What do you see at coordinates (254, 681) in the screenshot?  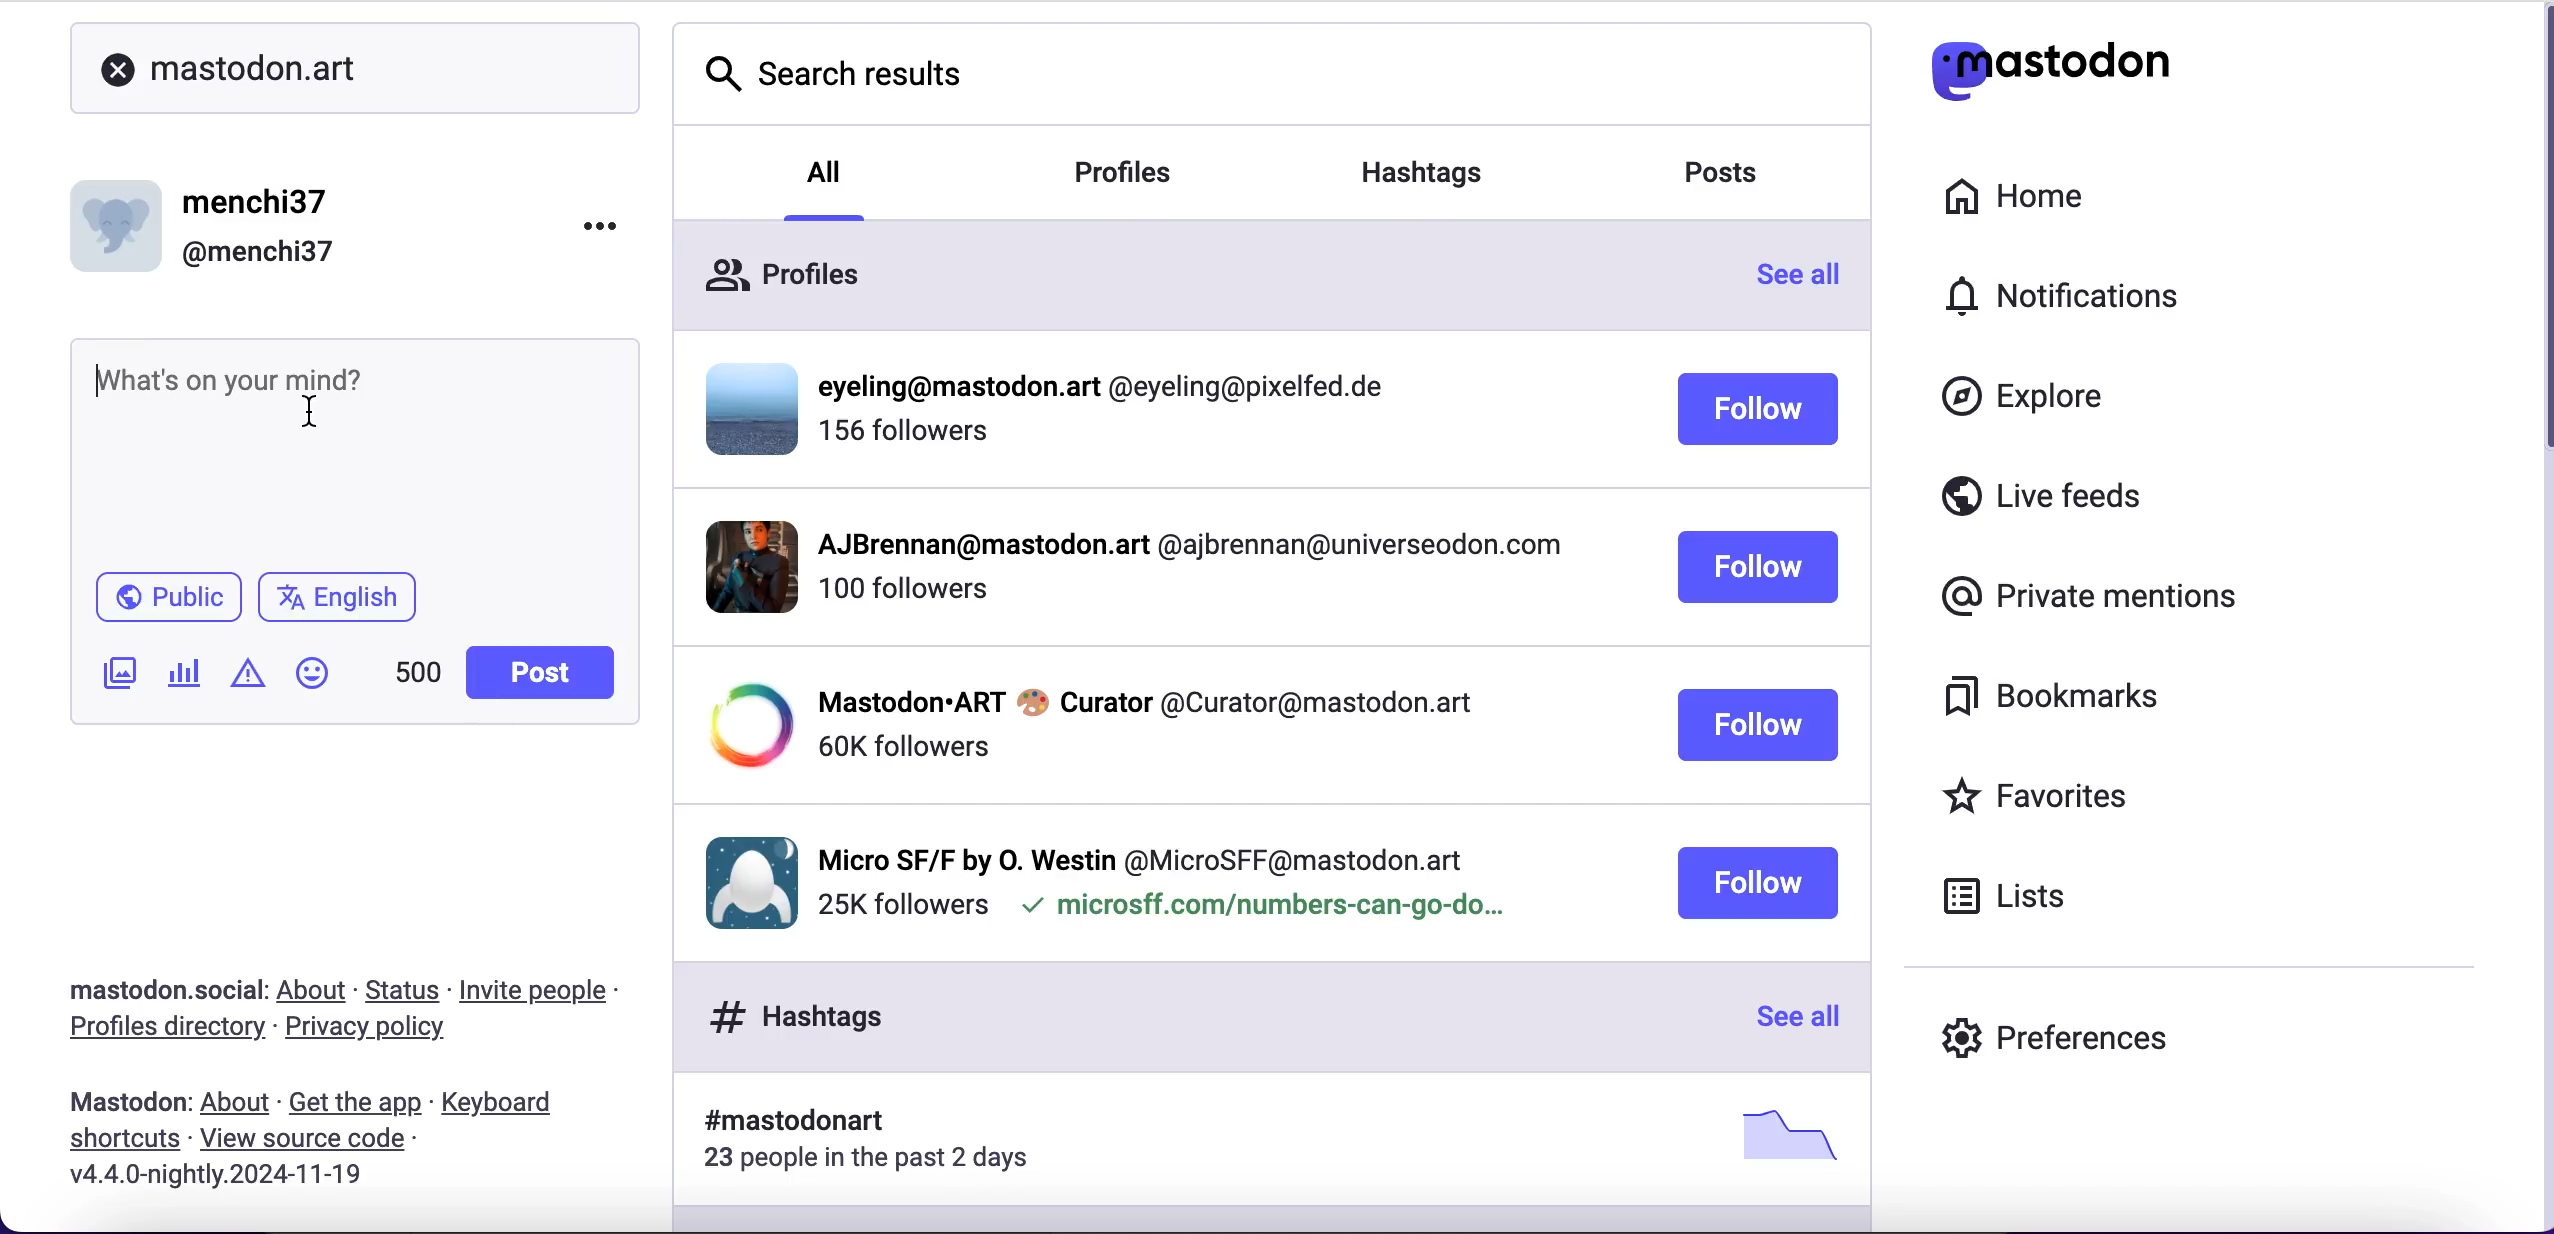 I see `add warning` at bounding box center [254, 681].